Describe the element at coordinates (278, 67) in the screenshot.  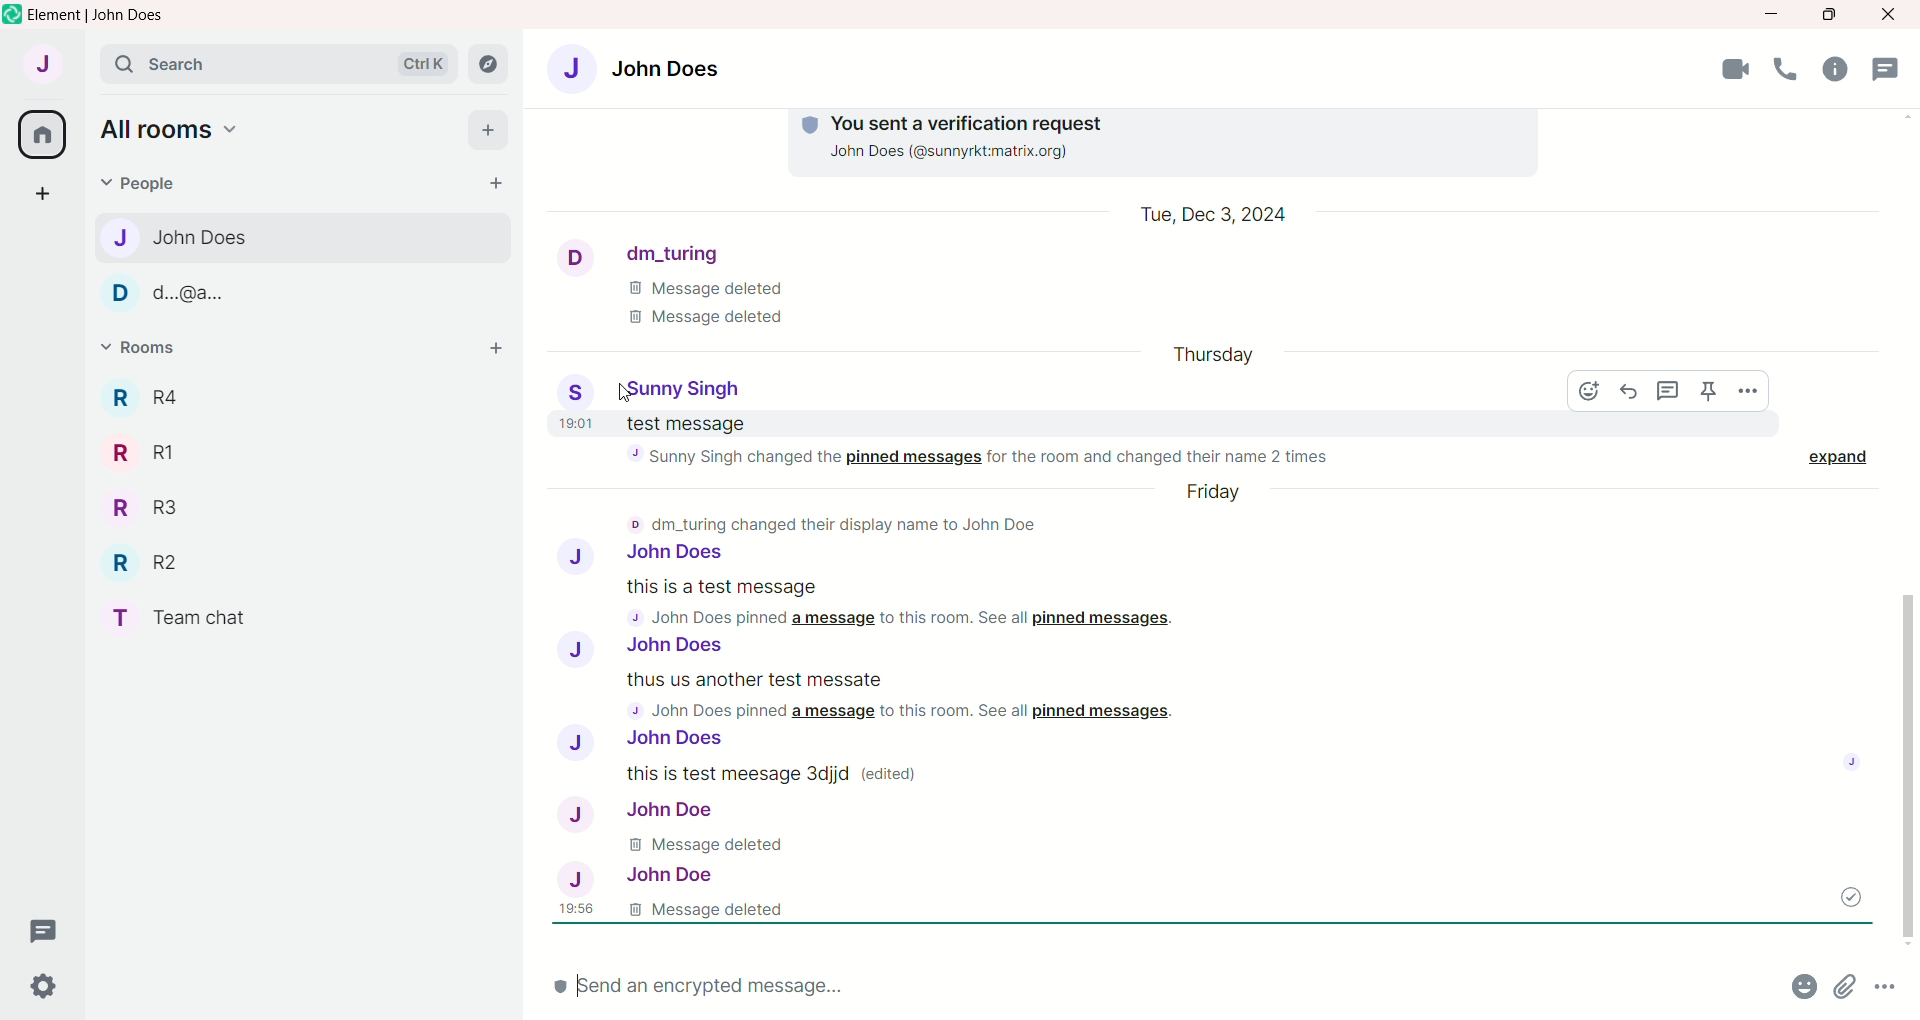
I see `search bar` at that location.